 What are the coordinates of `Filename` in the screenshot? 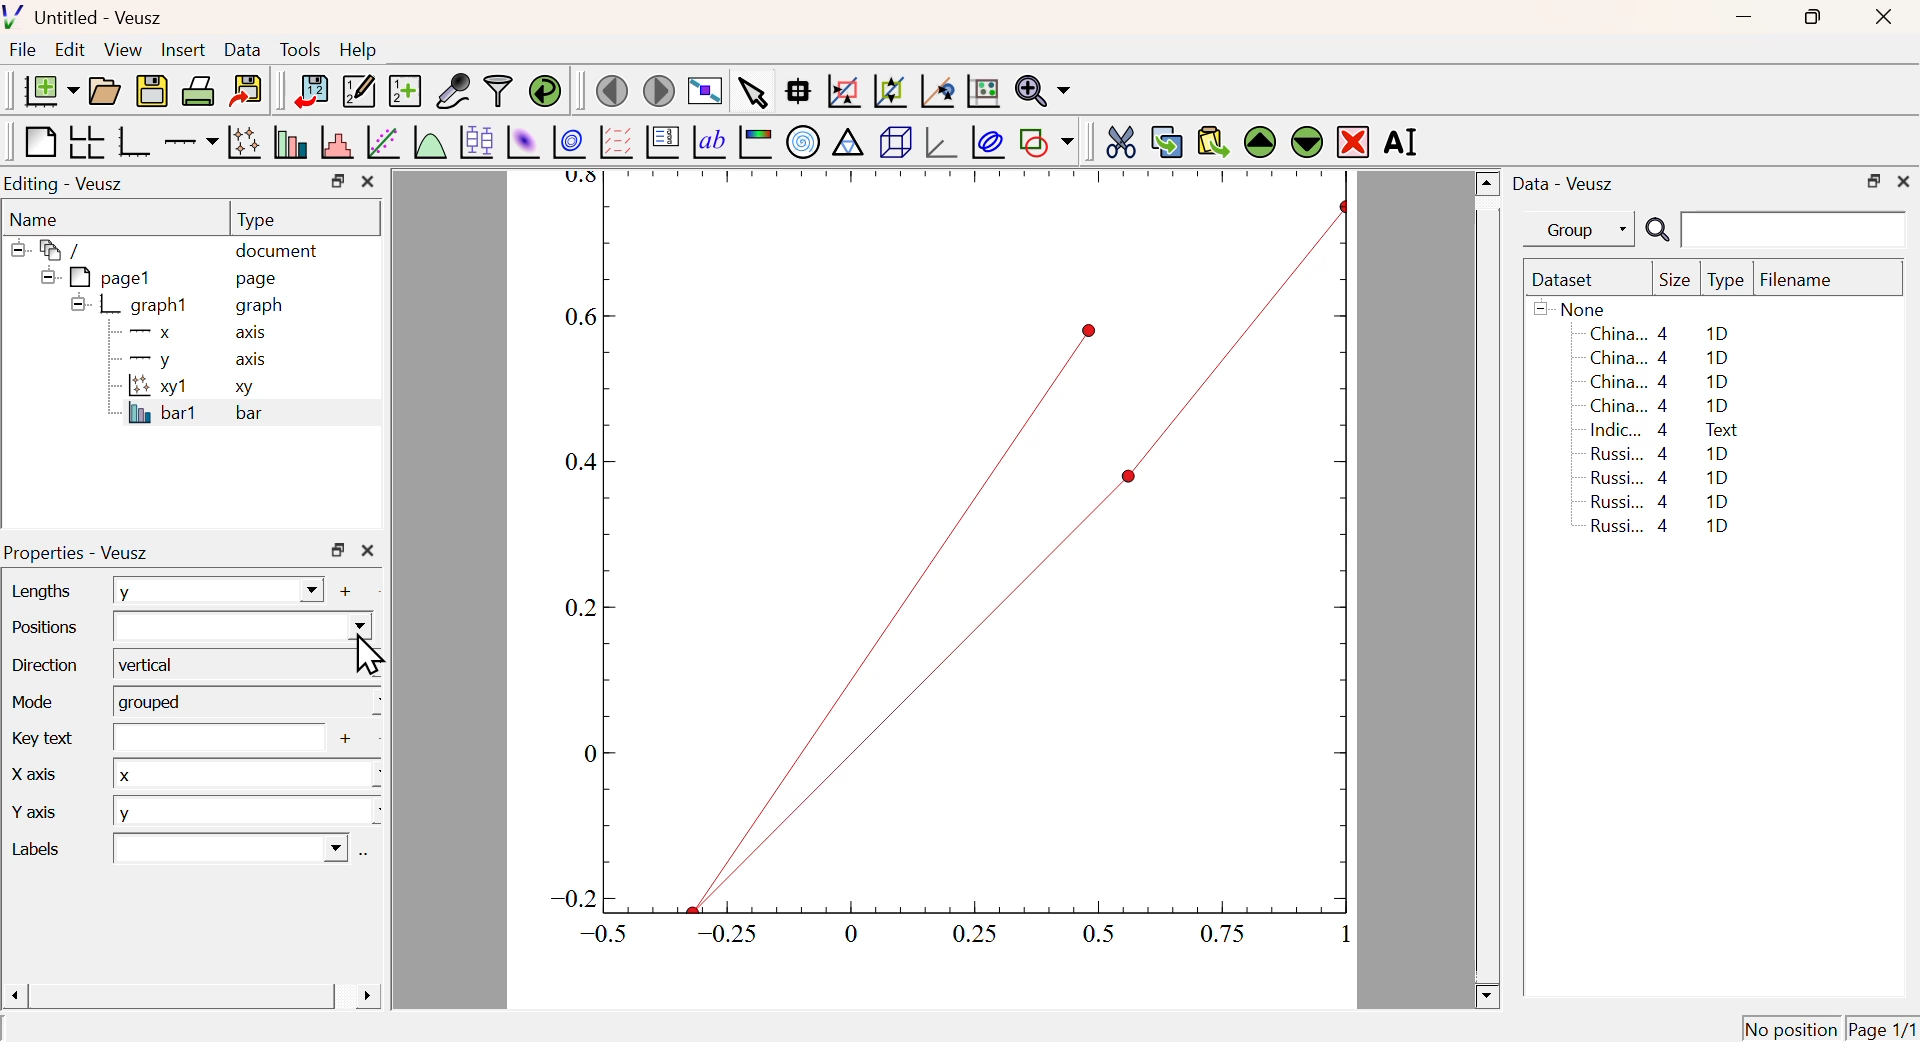 It's located at (1806, 281).